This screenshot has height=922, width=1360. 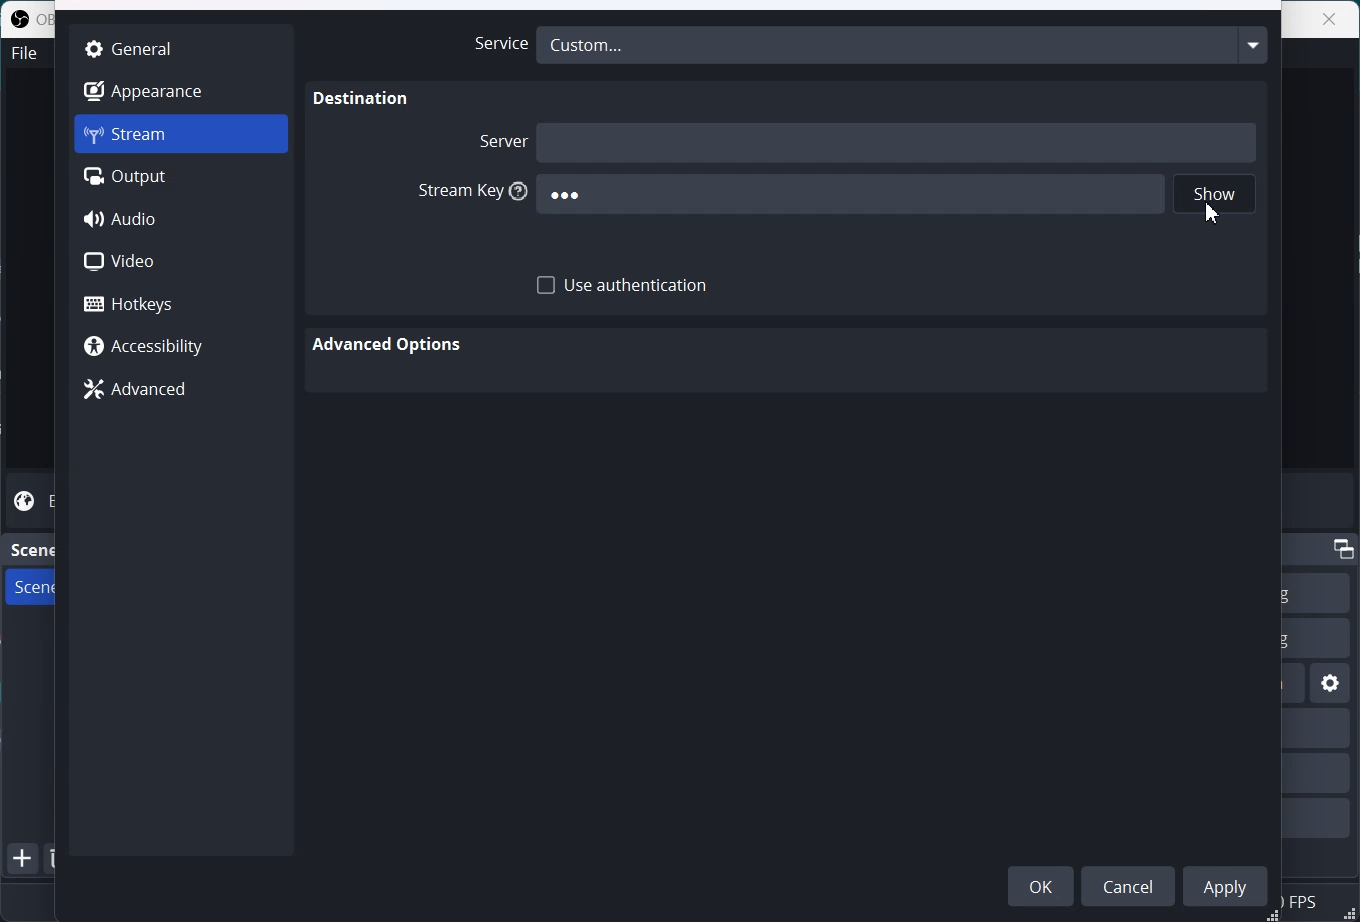 What do you see at coordinates (902, 44) in the screenshot?
I see `Custom...` at bounding box center [902, 44].